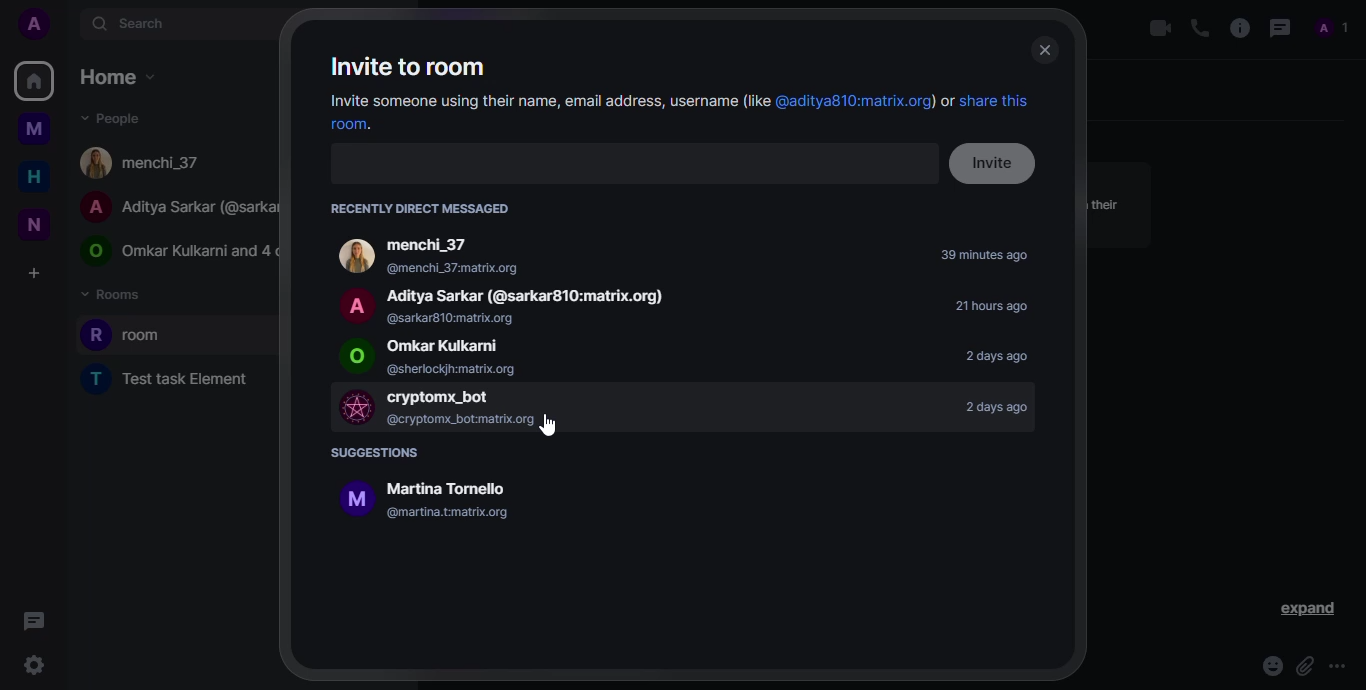 This screenshot has height=690, width=1366. Describe the element at coordinates (34, 177) in the screenshot. I see `home` at that location.